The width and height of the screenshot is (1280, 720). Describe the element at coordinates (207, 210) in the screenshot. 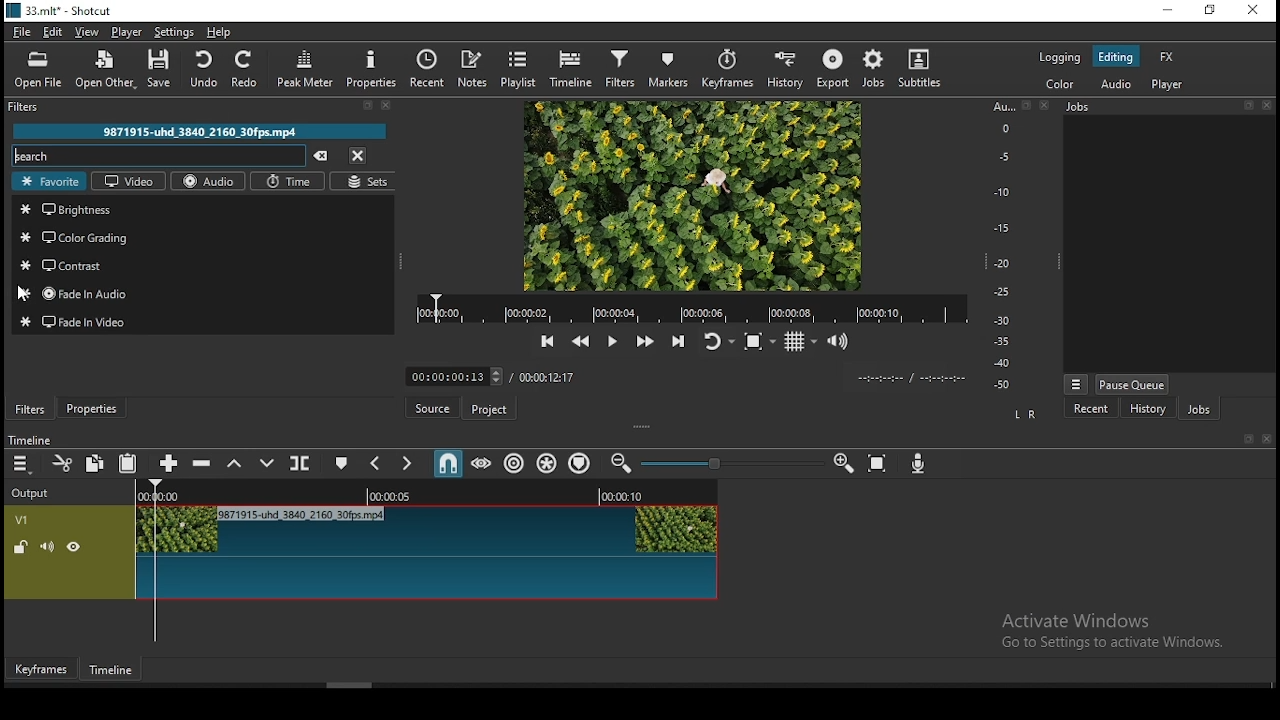

I see `brightness` at that location.